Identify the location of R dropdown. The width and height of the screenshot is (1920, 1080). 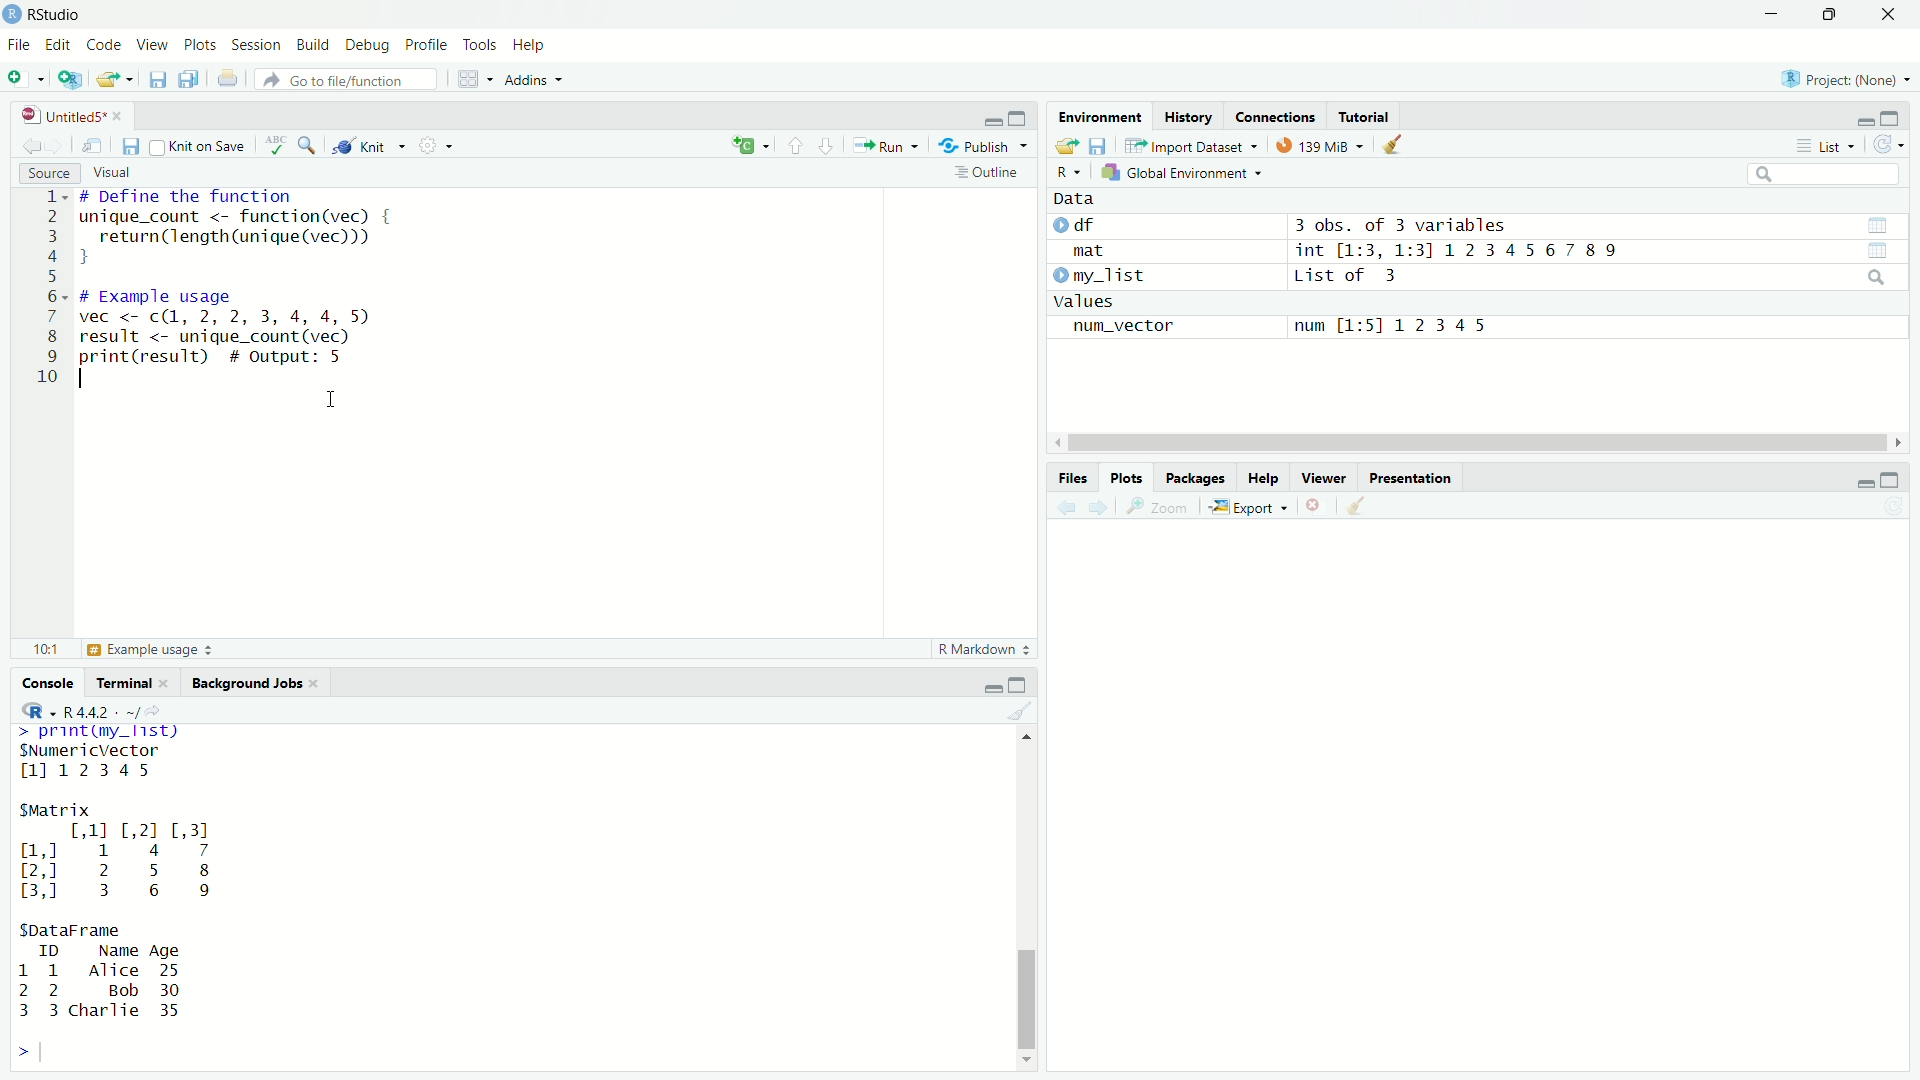
(1073, 168).